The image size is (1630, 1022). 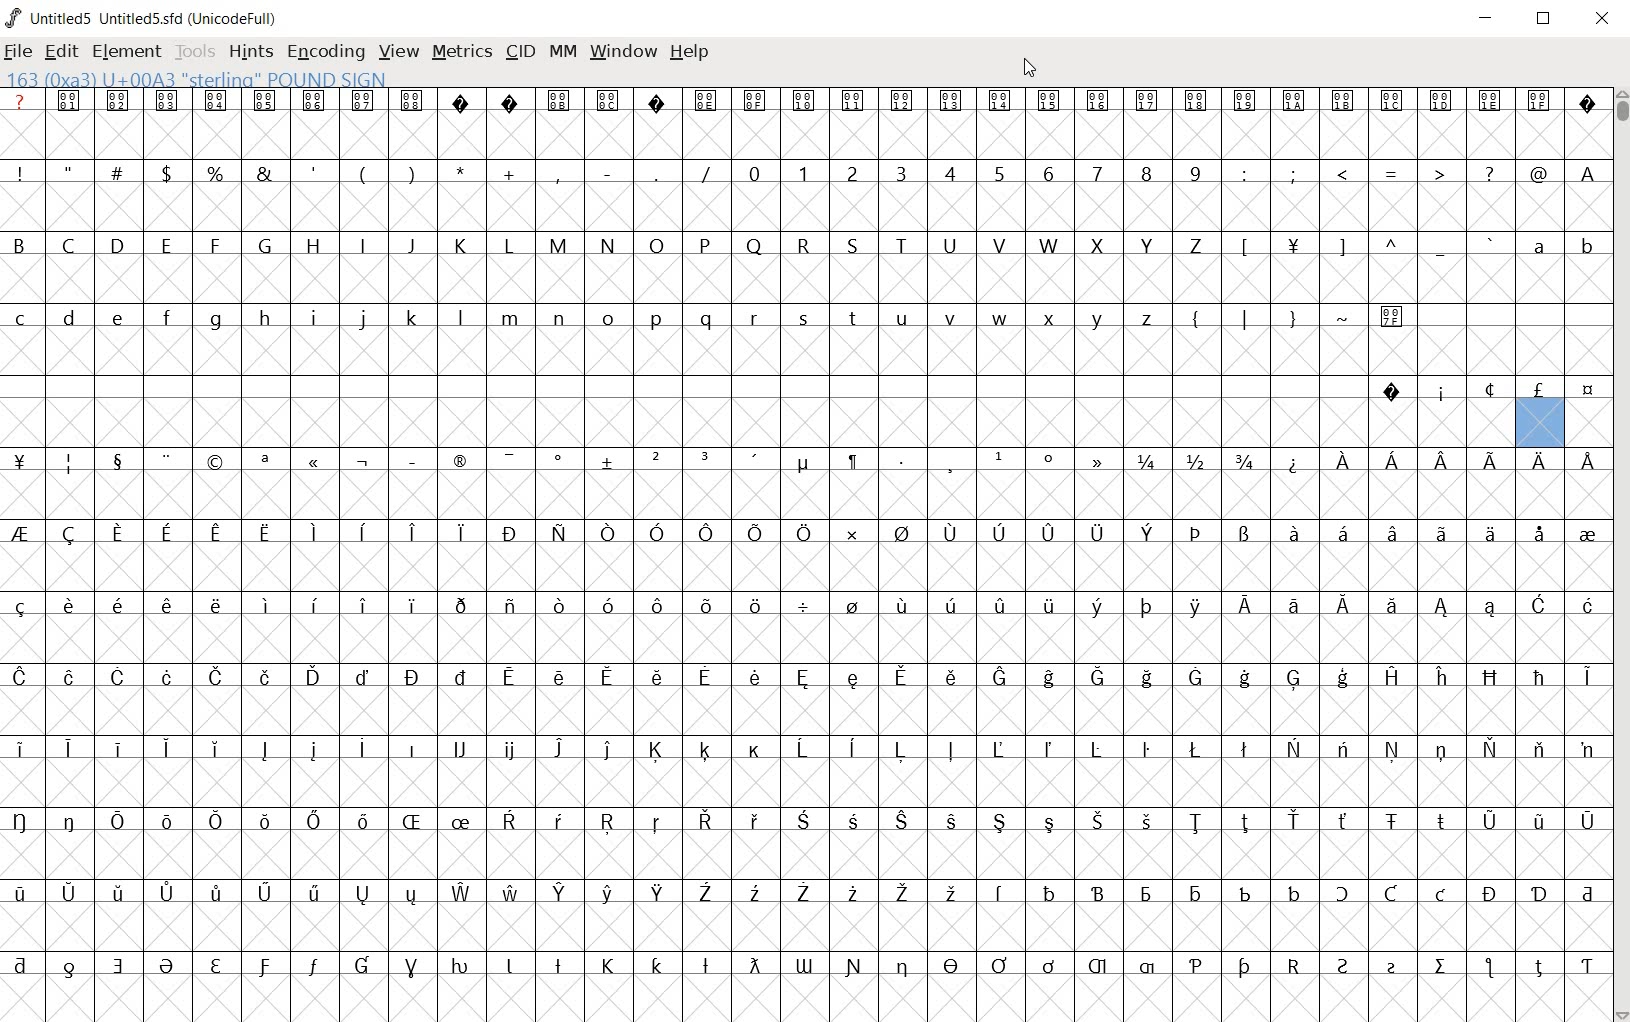 What do you see at coordinates (1245, 823) in the screenshot?
I see `Symbol` at bounding box center [1245, 823].